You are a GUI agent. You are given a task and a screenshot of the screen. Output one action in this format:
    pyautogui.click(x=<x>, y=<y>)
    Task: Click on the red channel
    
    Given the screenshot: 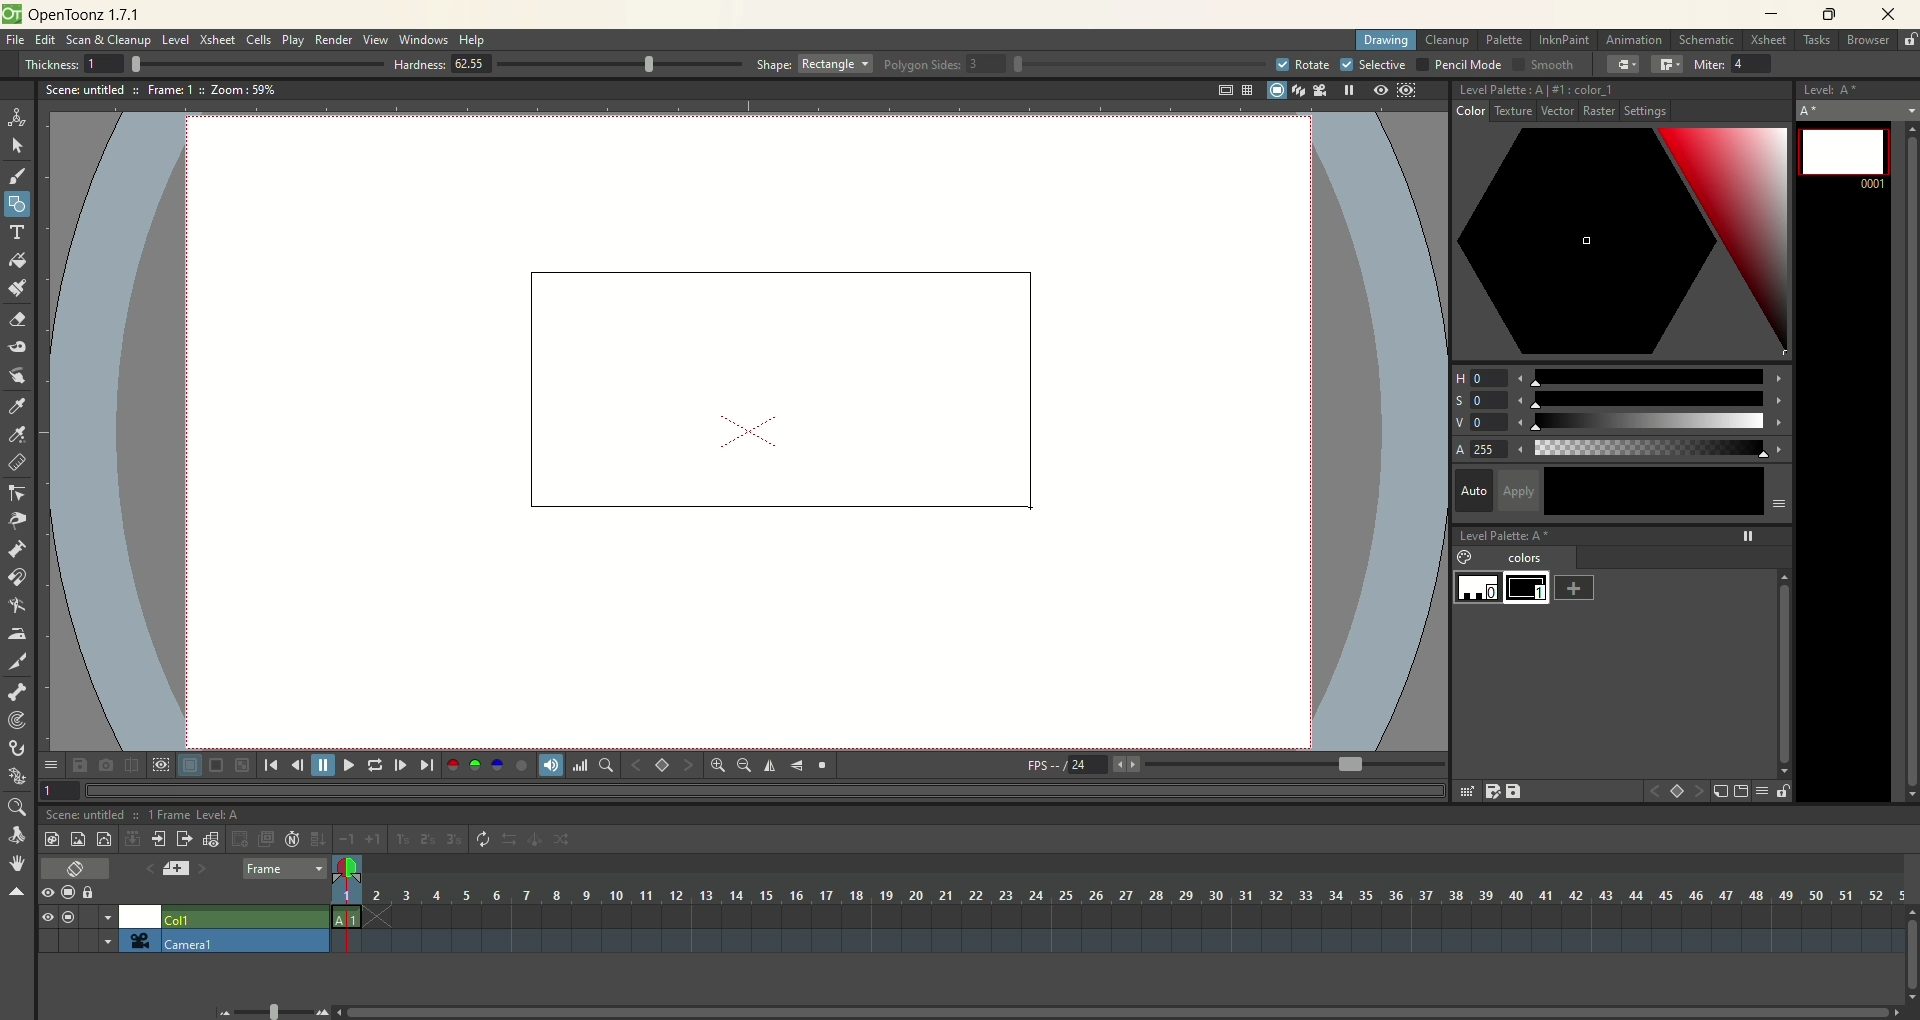 What is the action you would take?
    pyautogui.click(x=453, y=763)
    